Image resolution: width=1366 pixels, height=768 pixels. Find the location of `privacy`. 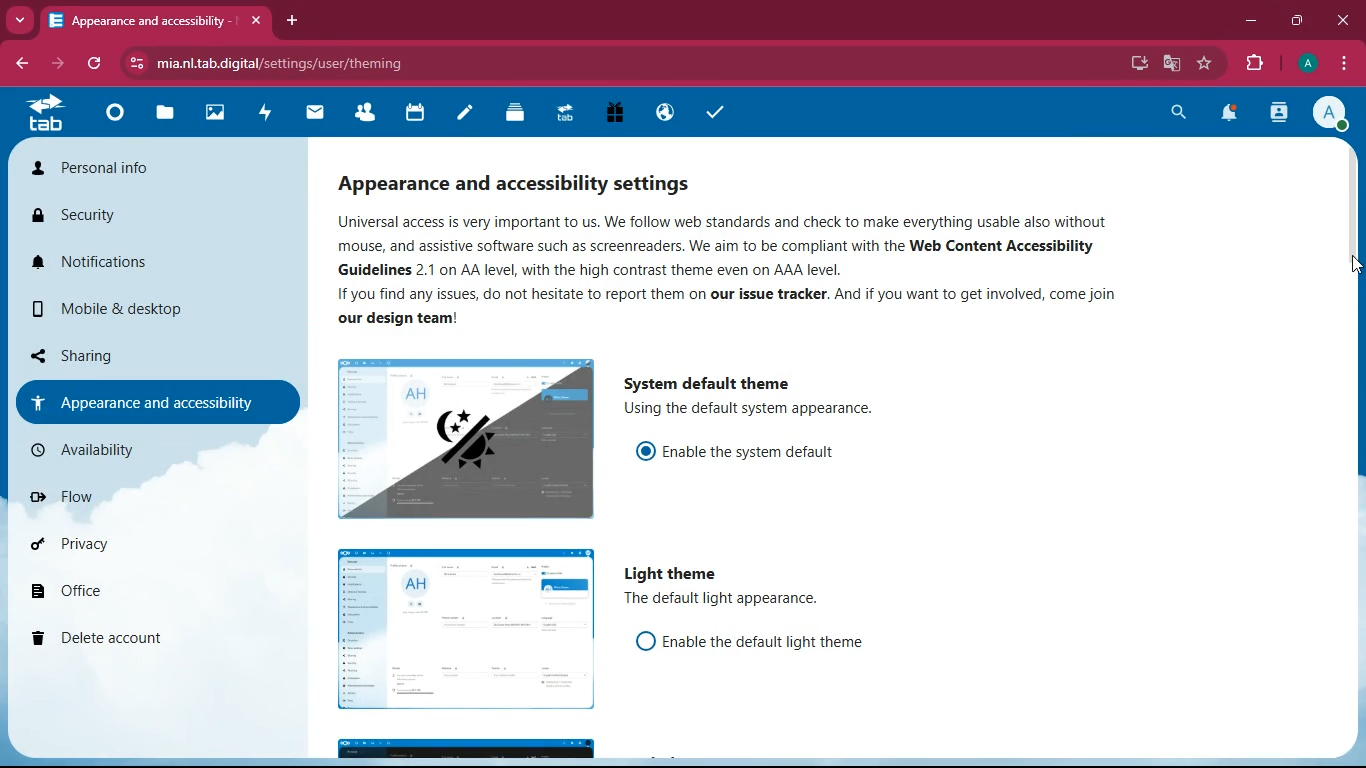

privacy is located at coordinates (117, 551).